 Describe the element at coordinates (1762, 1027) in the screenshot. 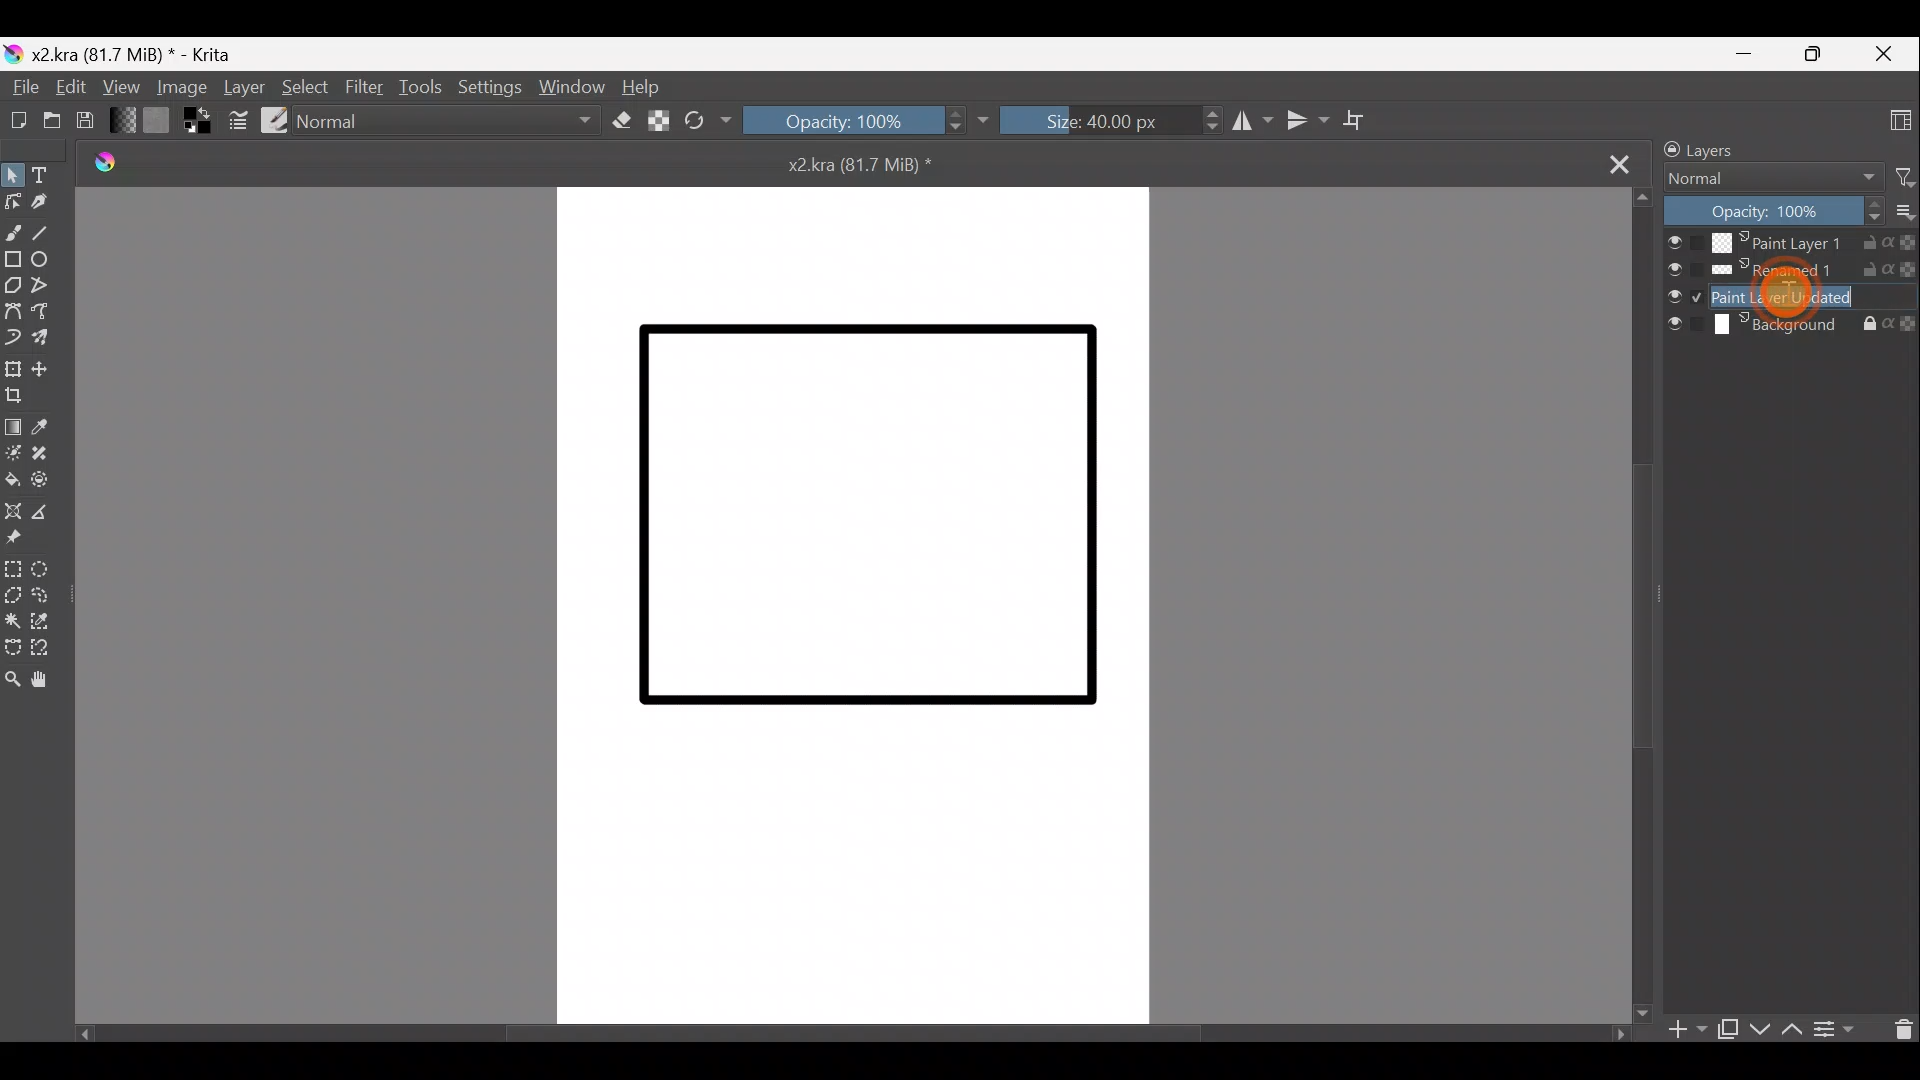

I see `Move layer/mask down` at that location.